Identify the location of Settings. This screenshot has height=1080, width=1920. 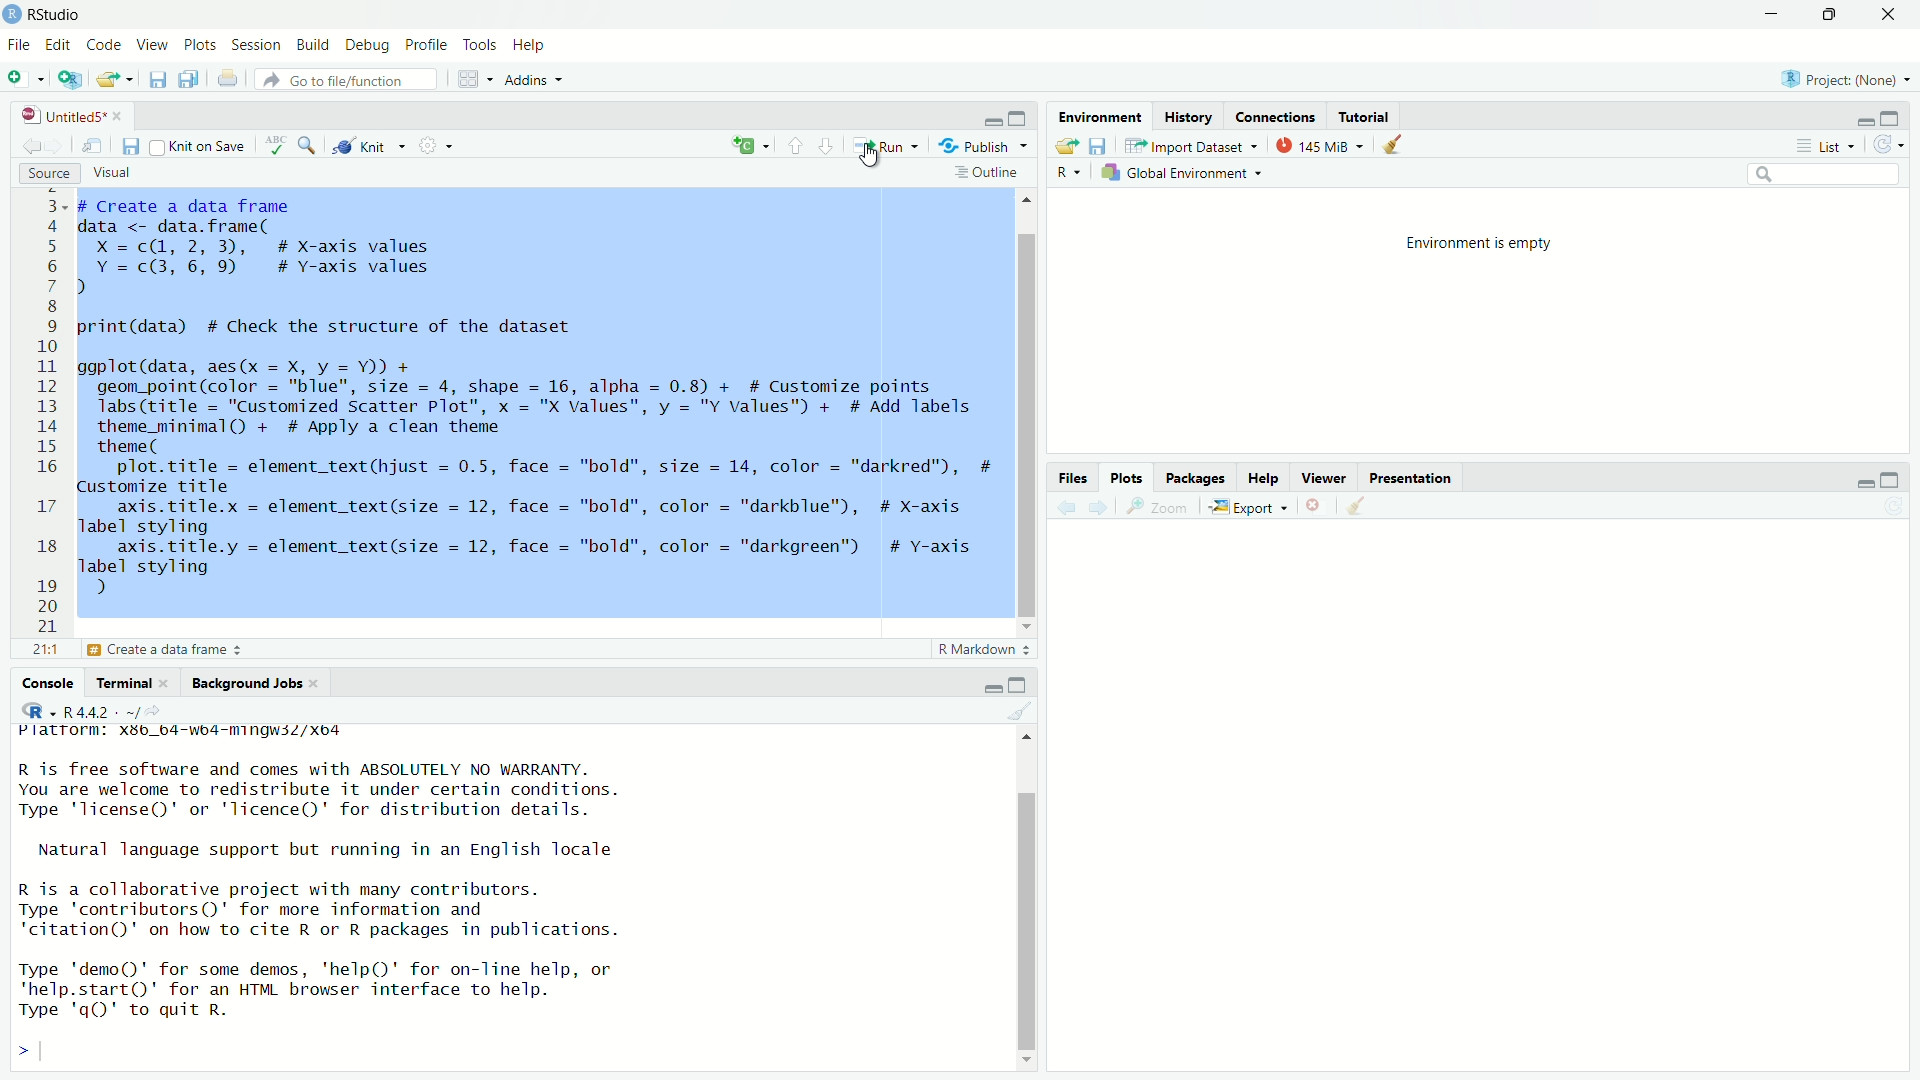
(438, 147).